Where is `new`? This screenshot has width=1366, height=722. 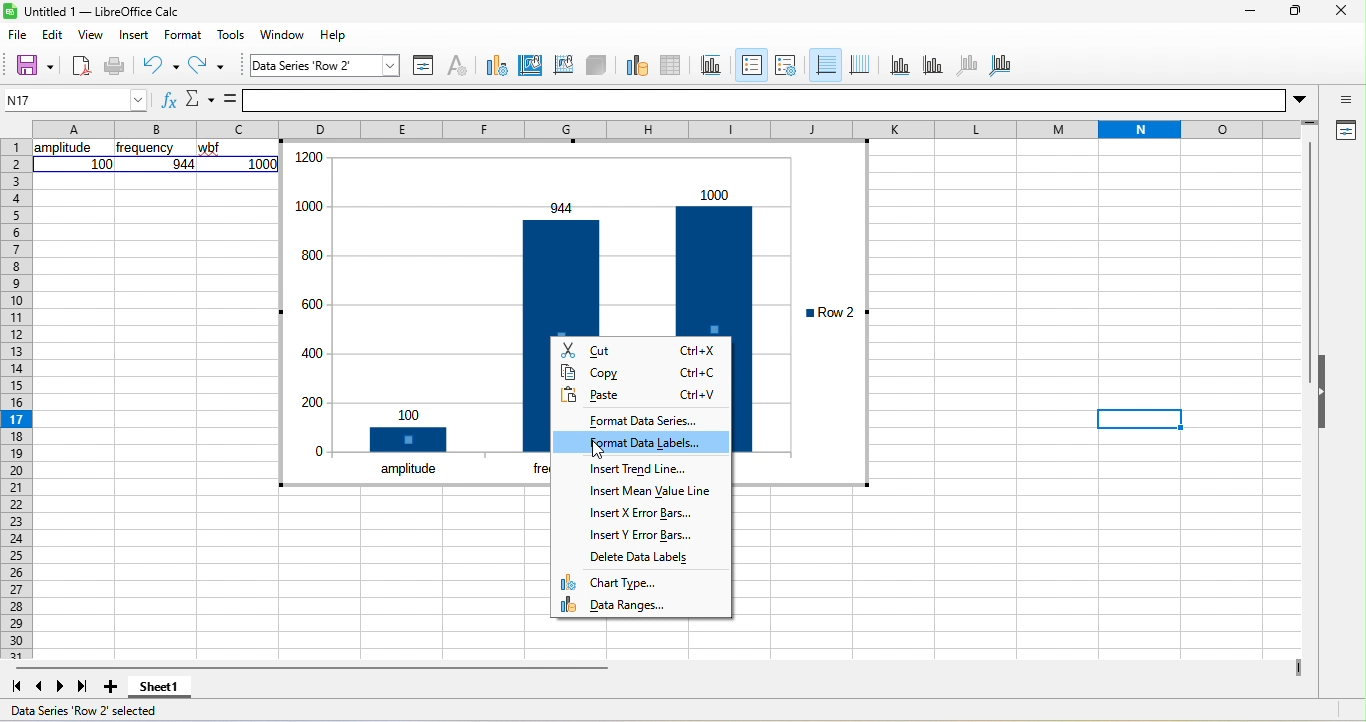
new is located at coordinates (80, 65).